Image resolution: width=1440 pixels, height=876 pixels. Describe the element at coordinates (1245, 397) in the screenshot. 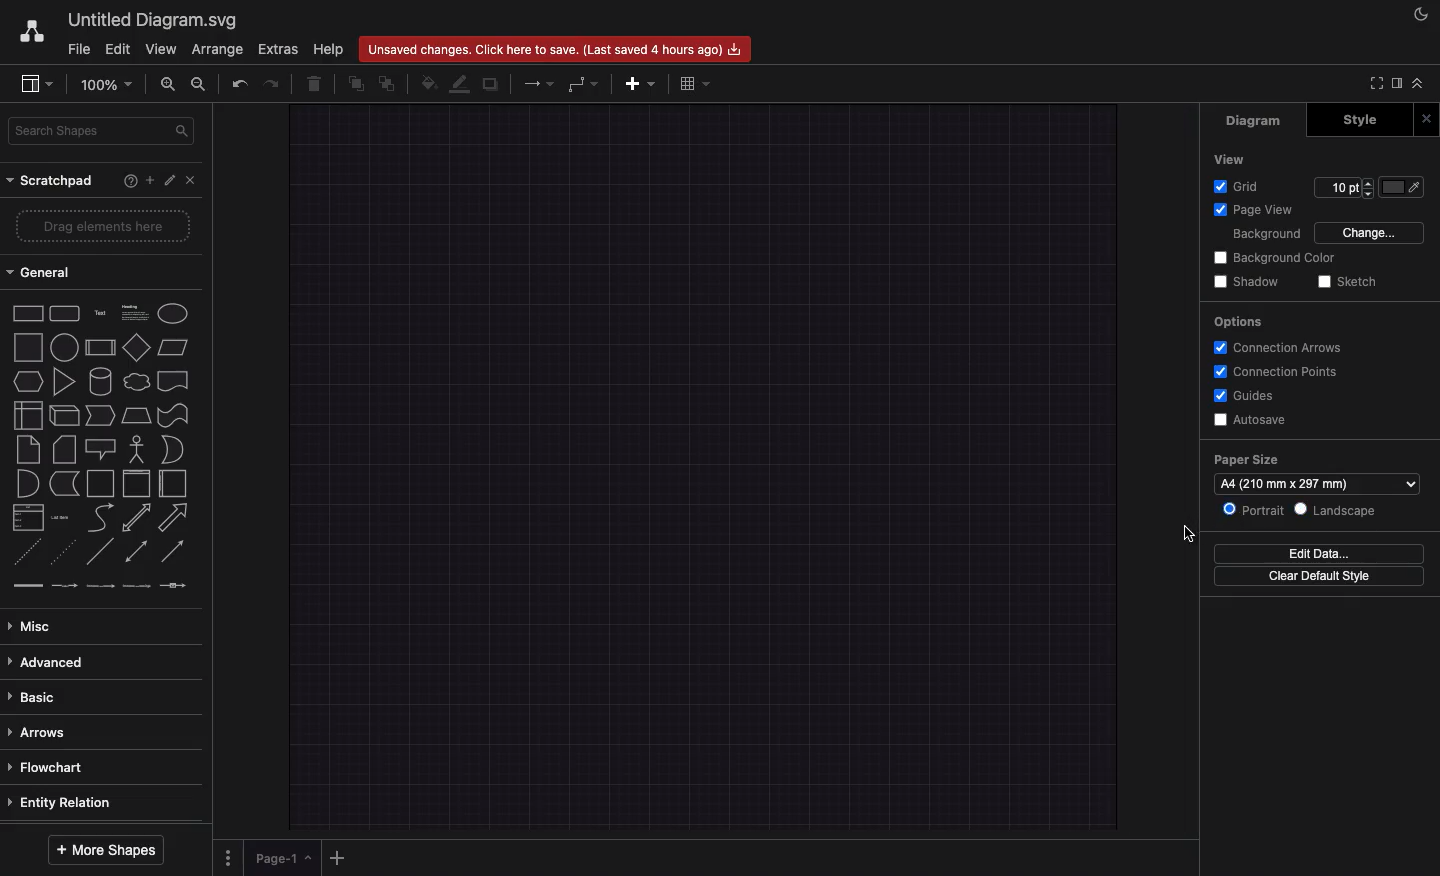

I see `Guides` at that location.